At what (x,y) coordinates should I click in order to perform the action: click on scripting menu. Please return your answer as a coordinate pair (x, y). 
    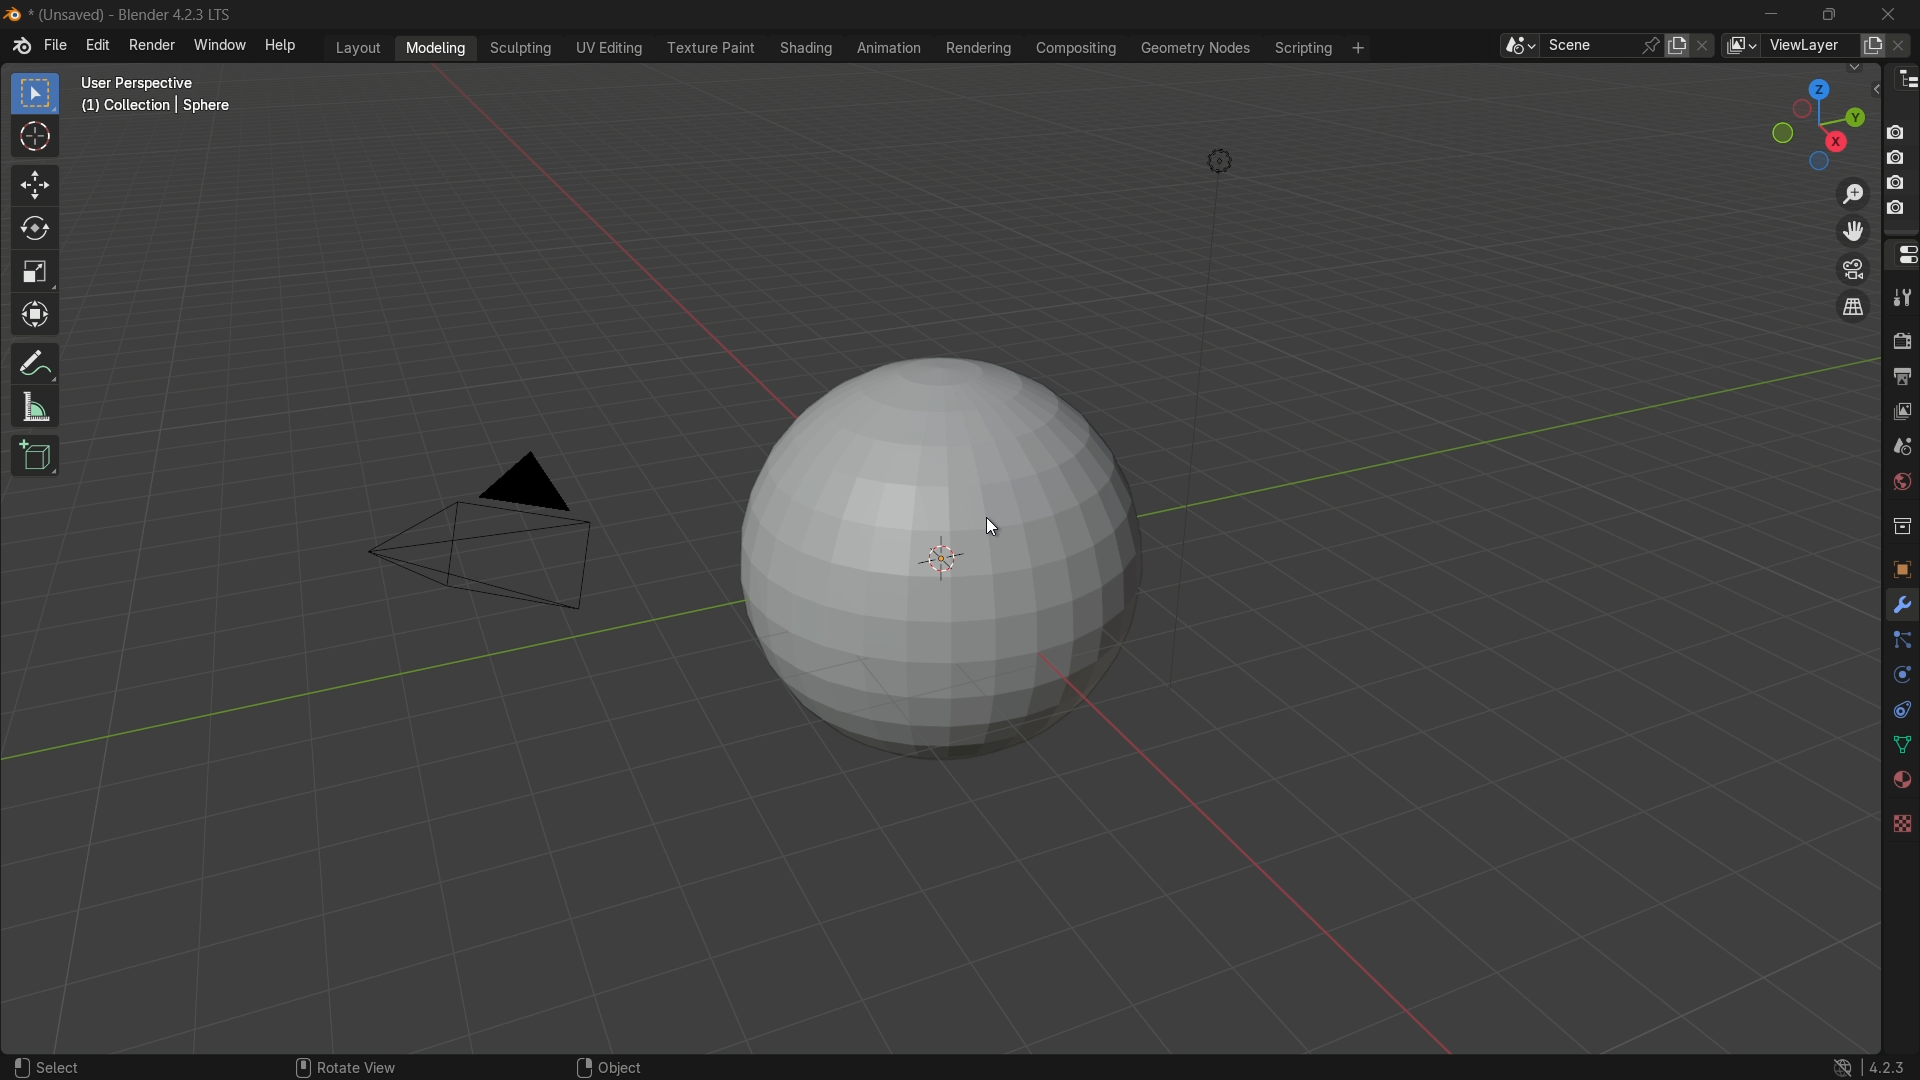
    Looking at the image, I should click on (1305, 50).